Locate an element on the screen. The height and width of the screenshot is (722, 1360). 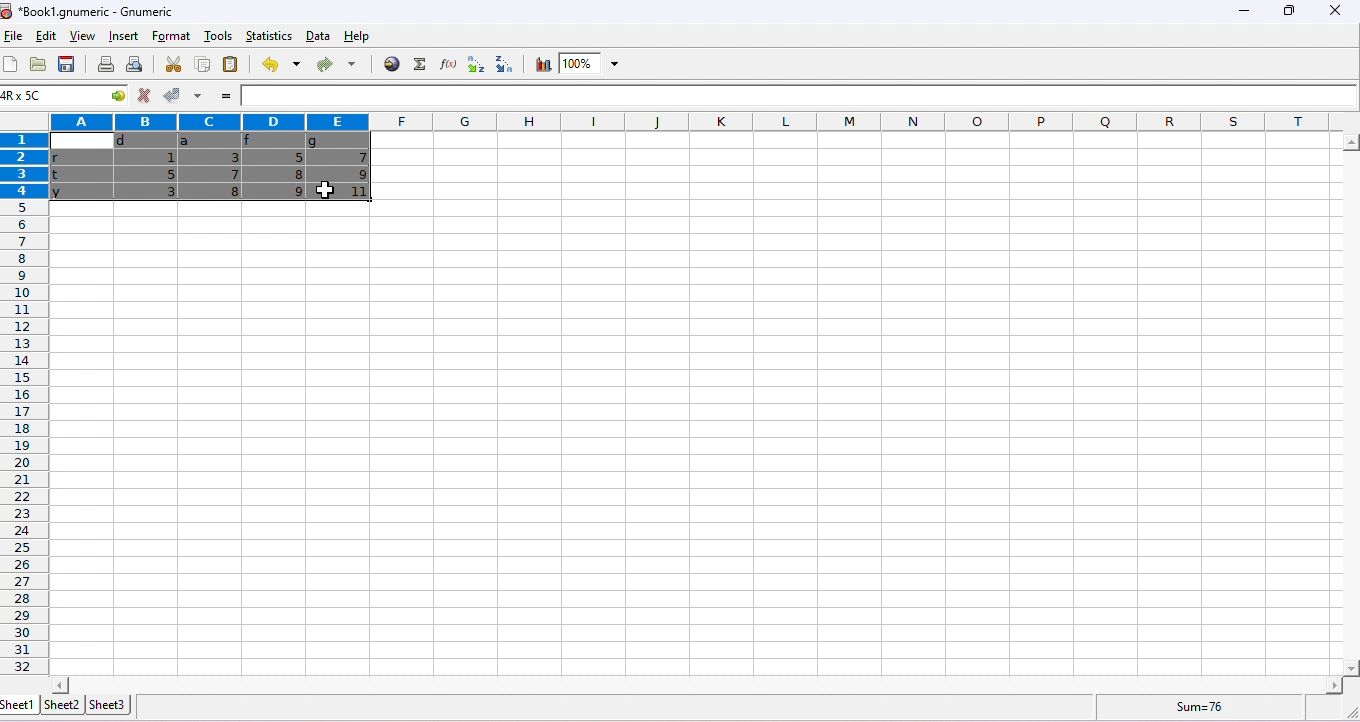
edit is located at coordinates (43, 37).